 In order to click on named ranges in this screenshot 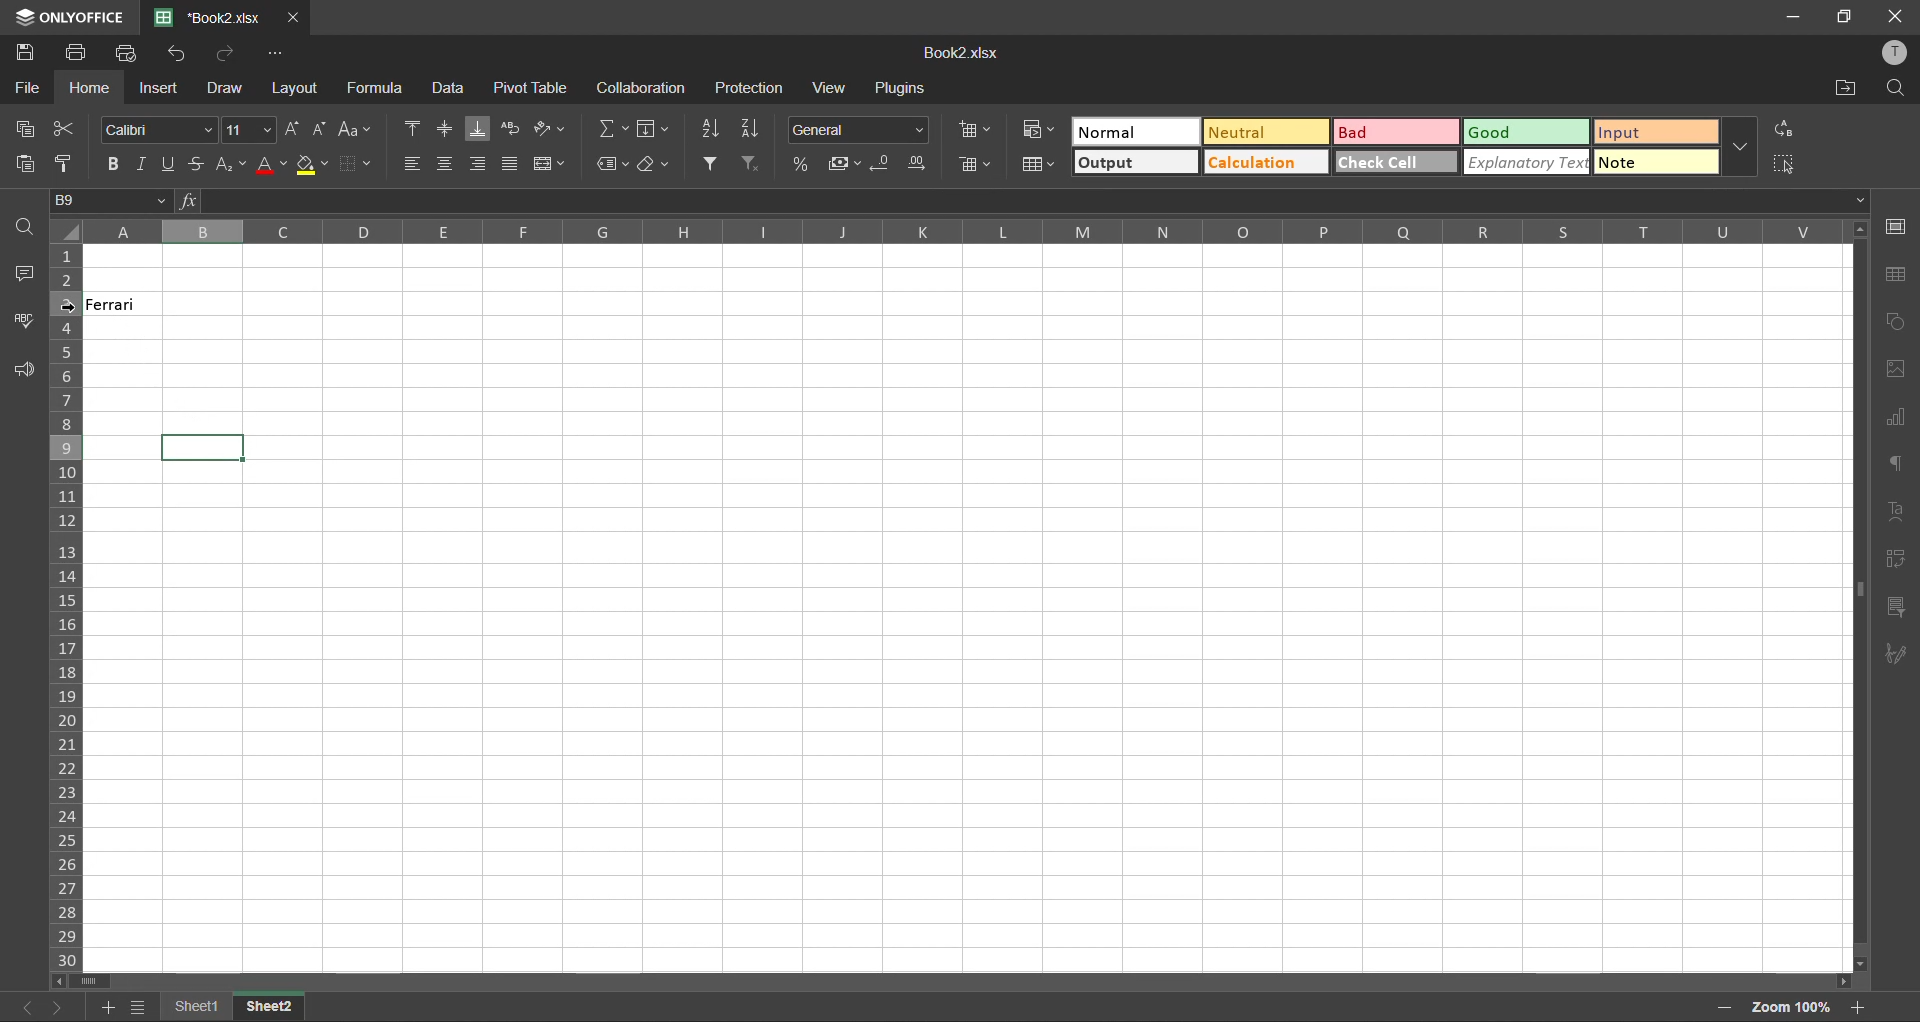, I will do `click(611, 163)`.